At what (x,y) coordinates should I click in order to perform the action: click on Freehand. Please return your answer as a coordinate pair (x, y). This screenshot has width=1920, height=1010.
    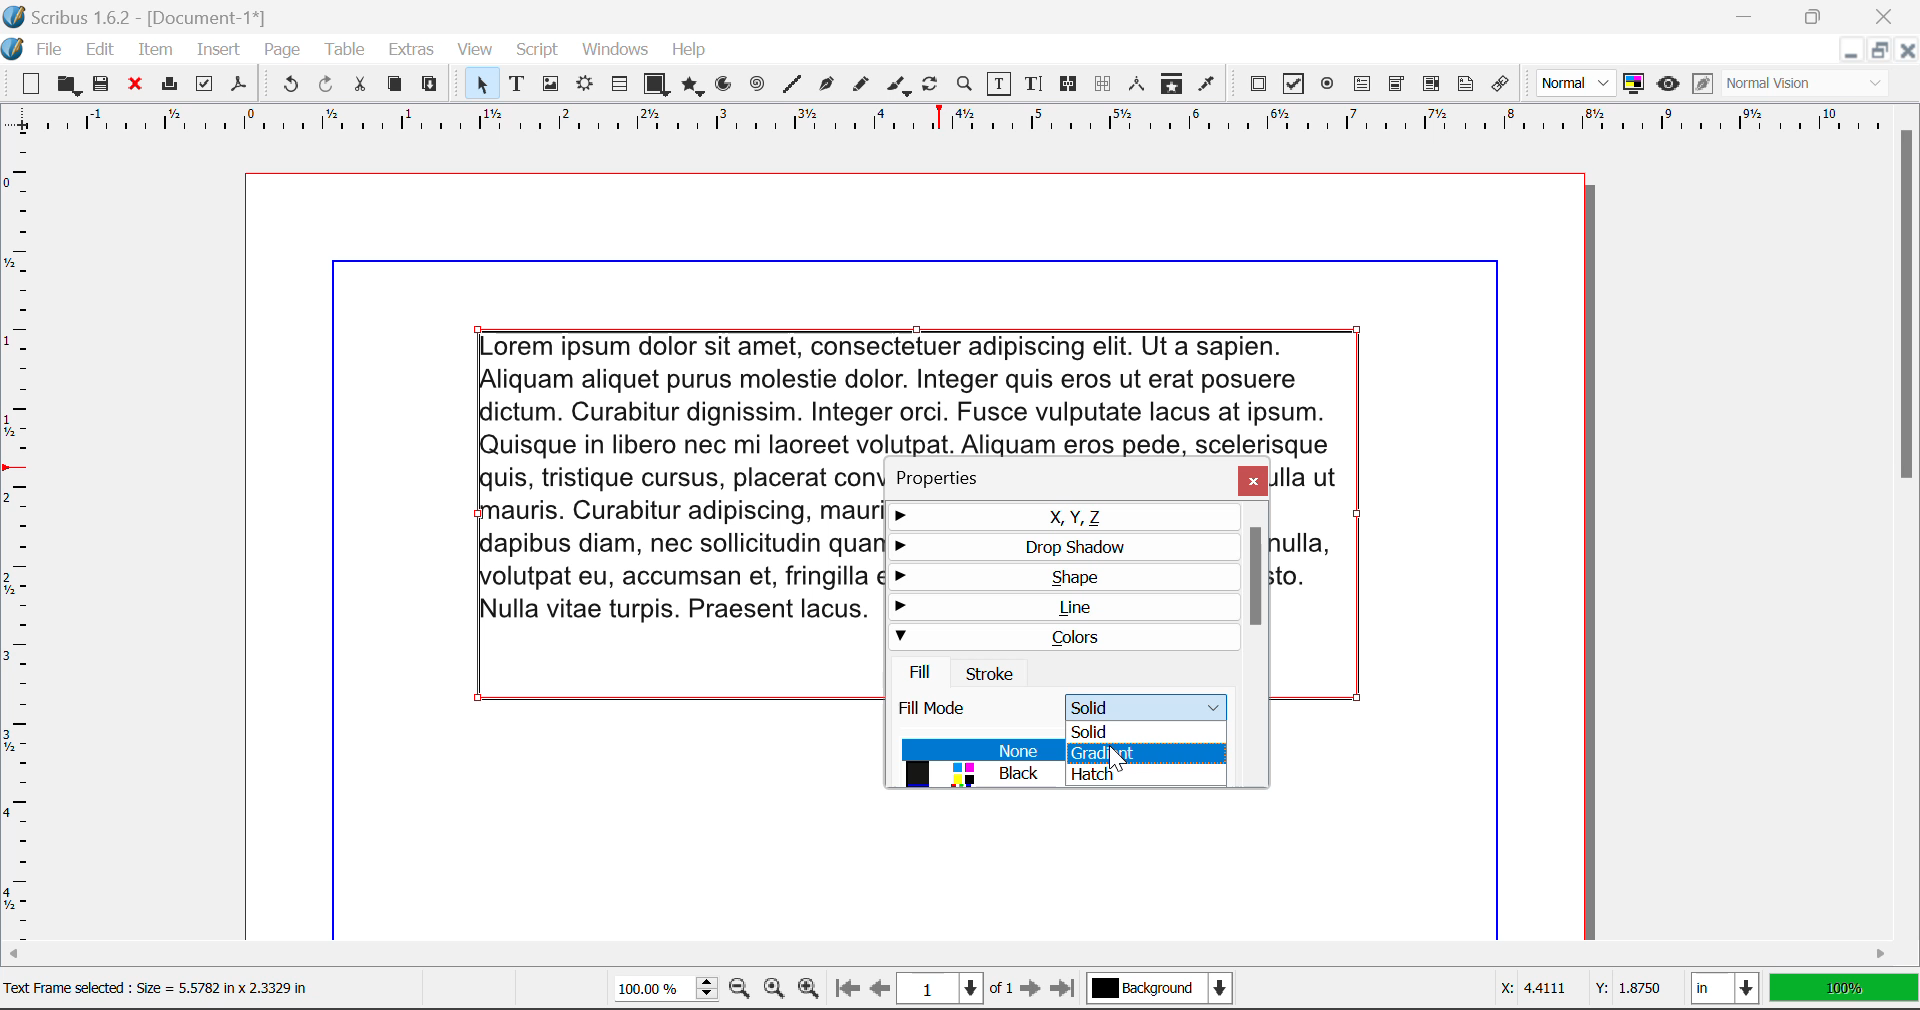
    Looking at the image, I should click on (862, 89).